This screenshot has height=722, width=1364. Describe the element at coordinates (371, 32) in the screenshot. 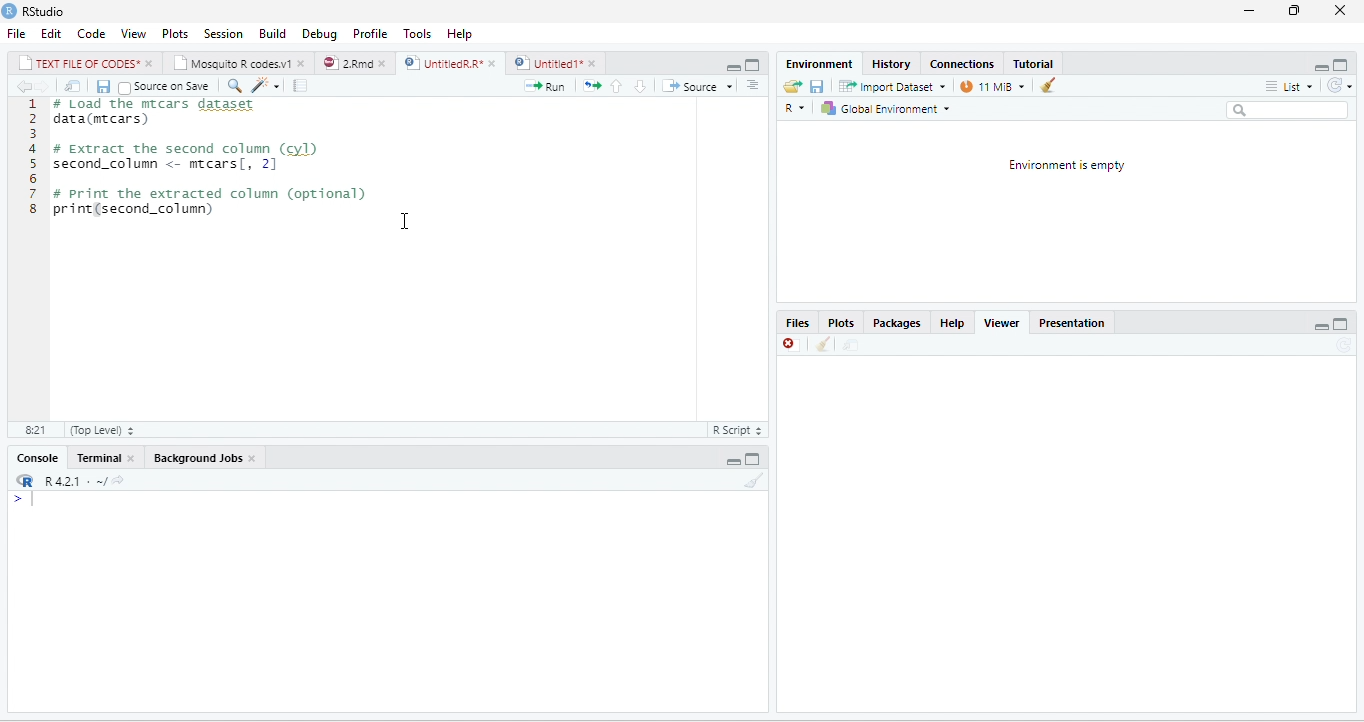

I see `Profile` at that location.